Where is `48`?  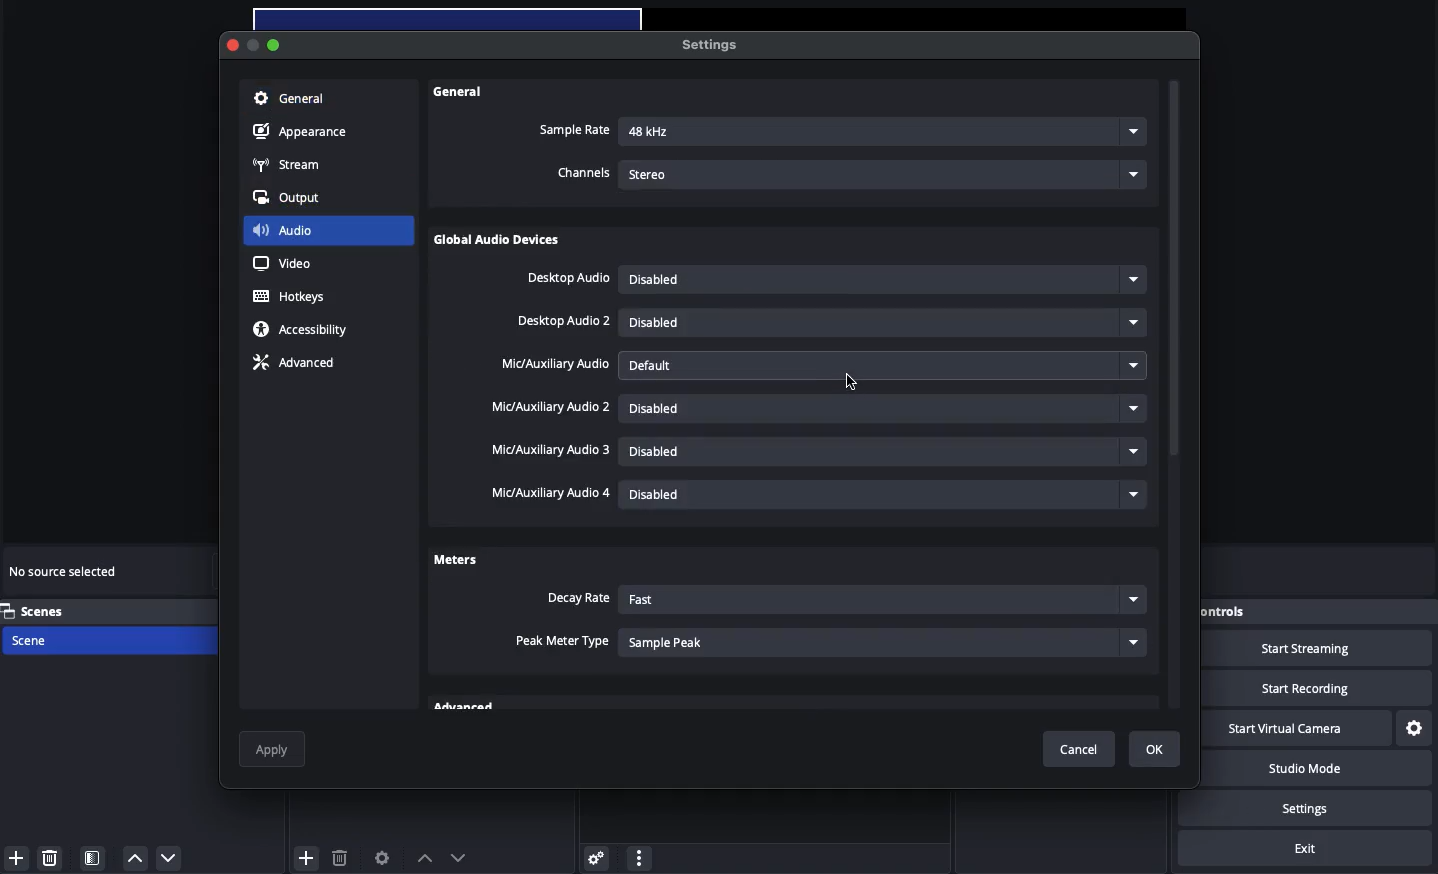
48 is located at coordinates (884, 133).